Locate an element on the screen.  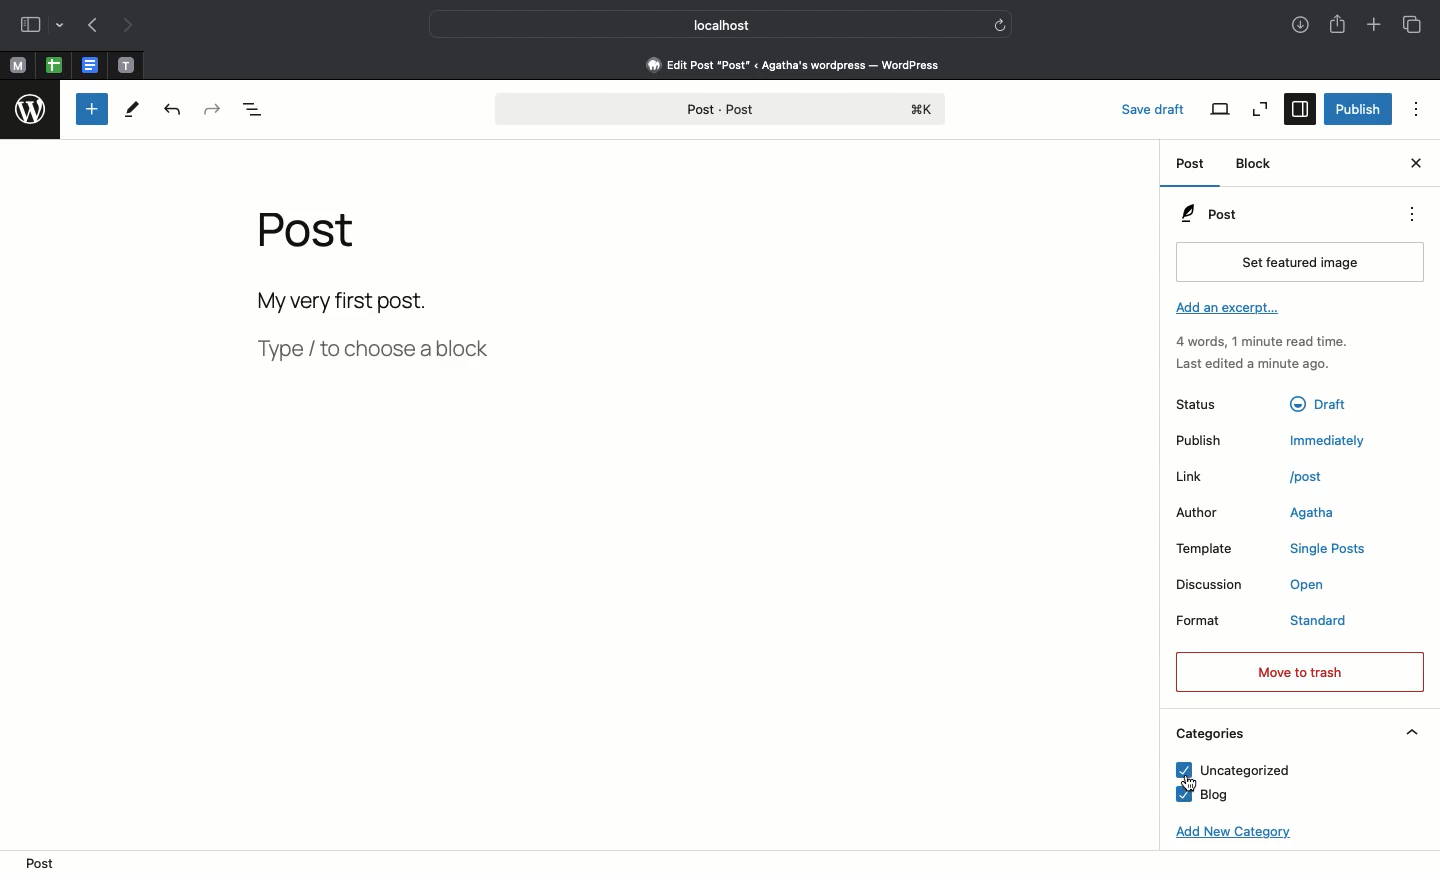
Post is located at coordinates (1191, 164).